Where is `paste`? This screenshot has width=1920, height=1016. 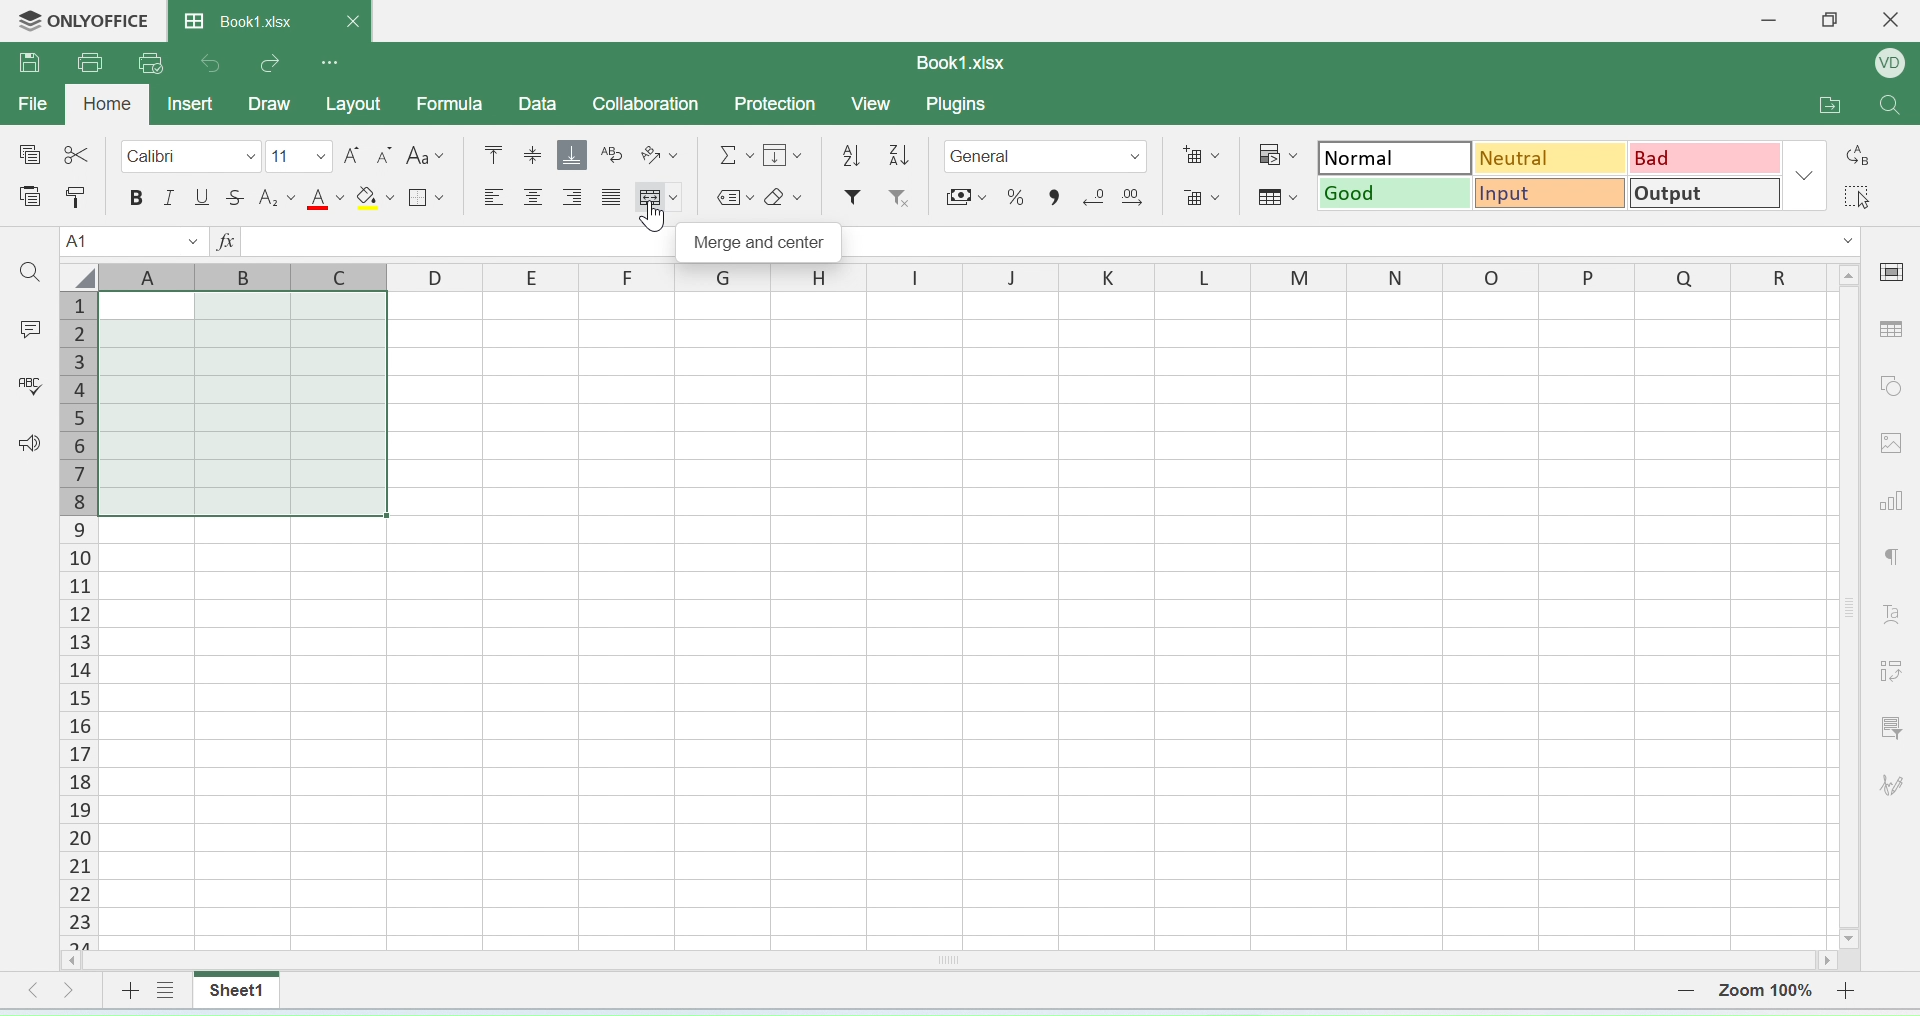 paste is located at coordinates (77, 201).